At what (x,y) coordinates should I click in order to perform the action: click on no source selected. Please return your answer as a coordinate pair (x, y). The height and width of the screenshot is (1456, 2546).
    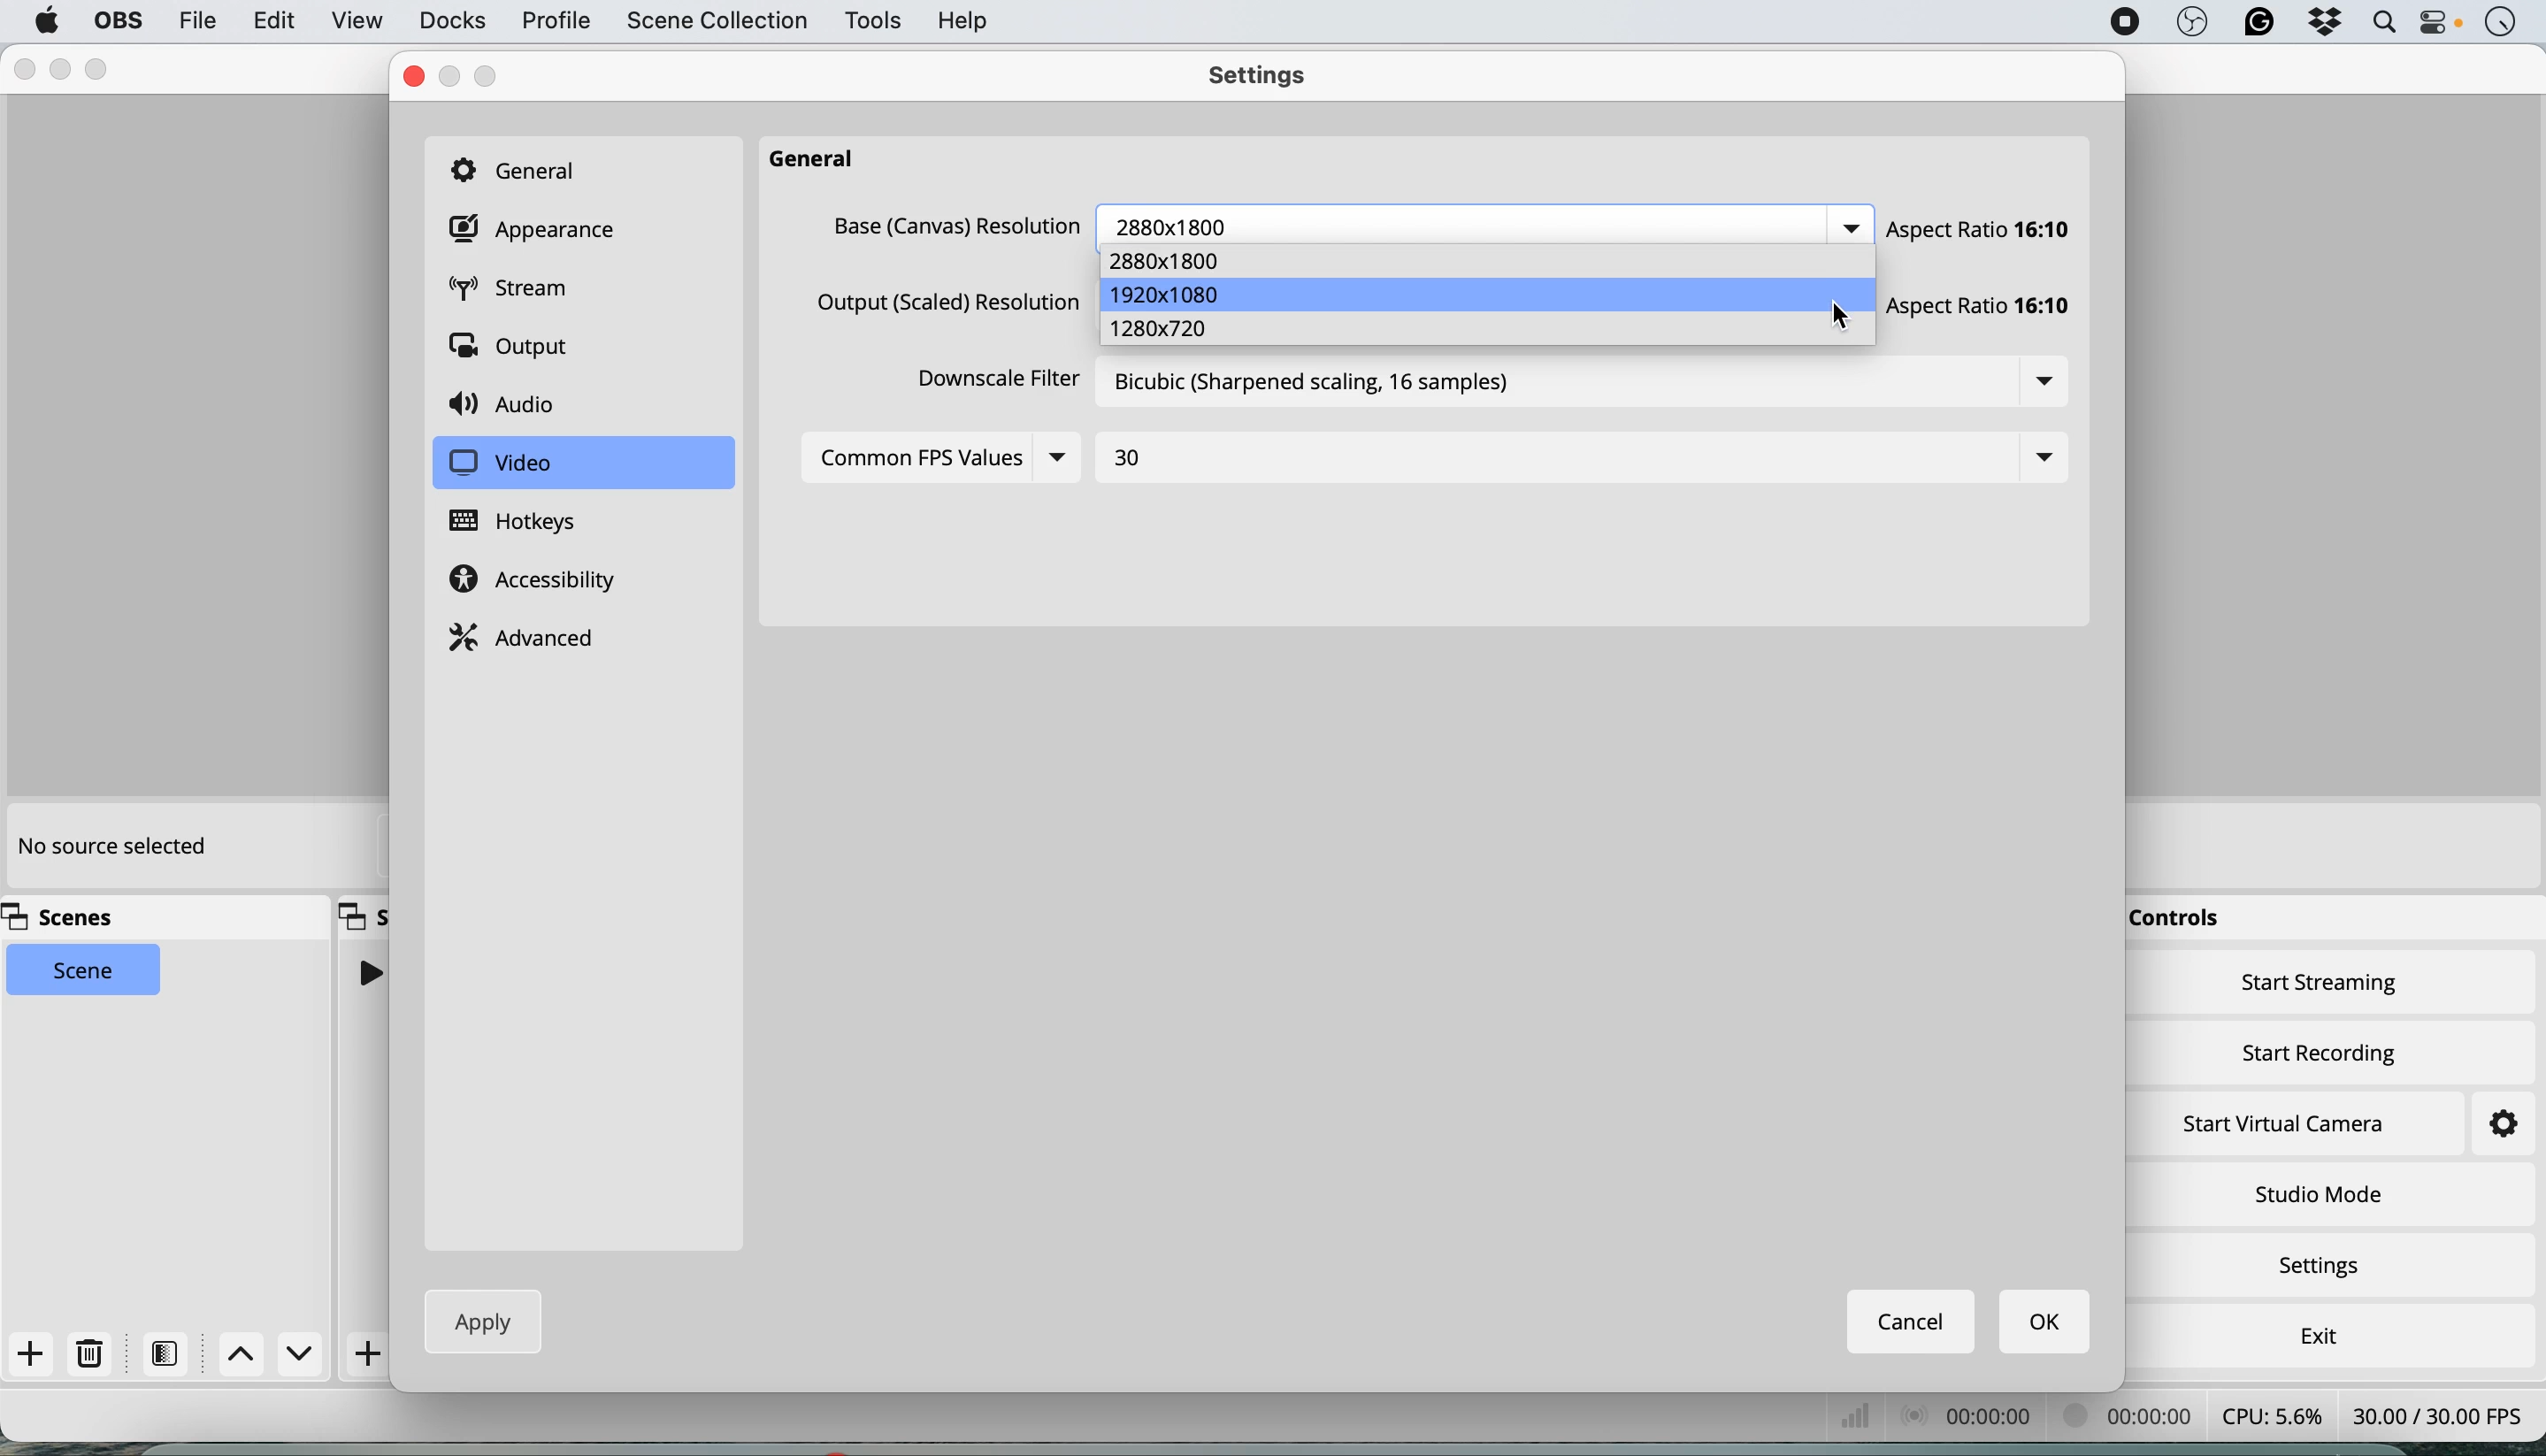
    Looking at the image, I should click on (110, 848).